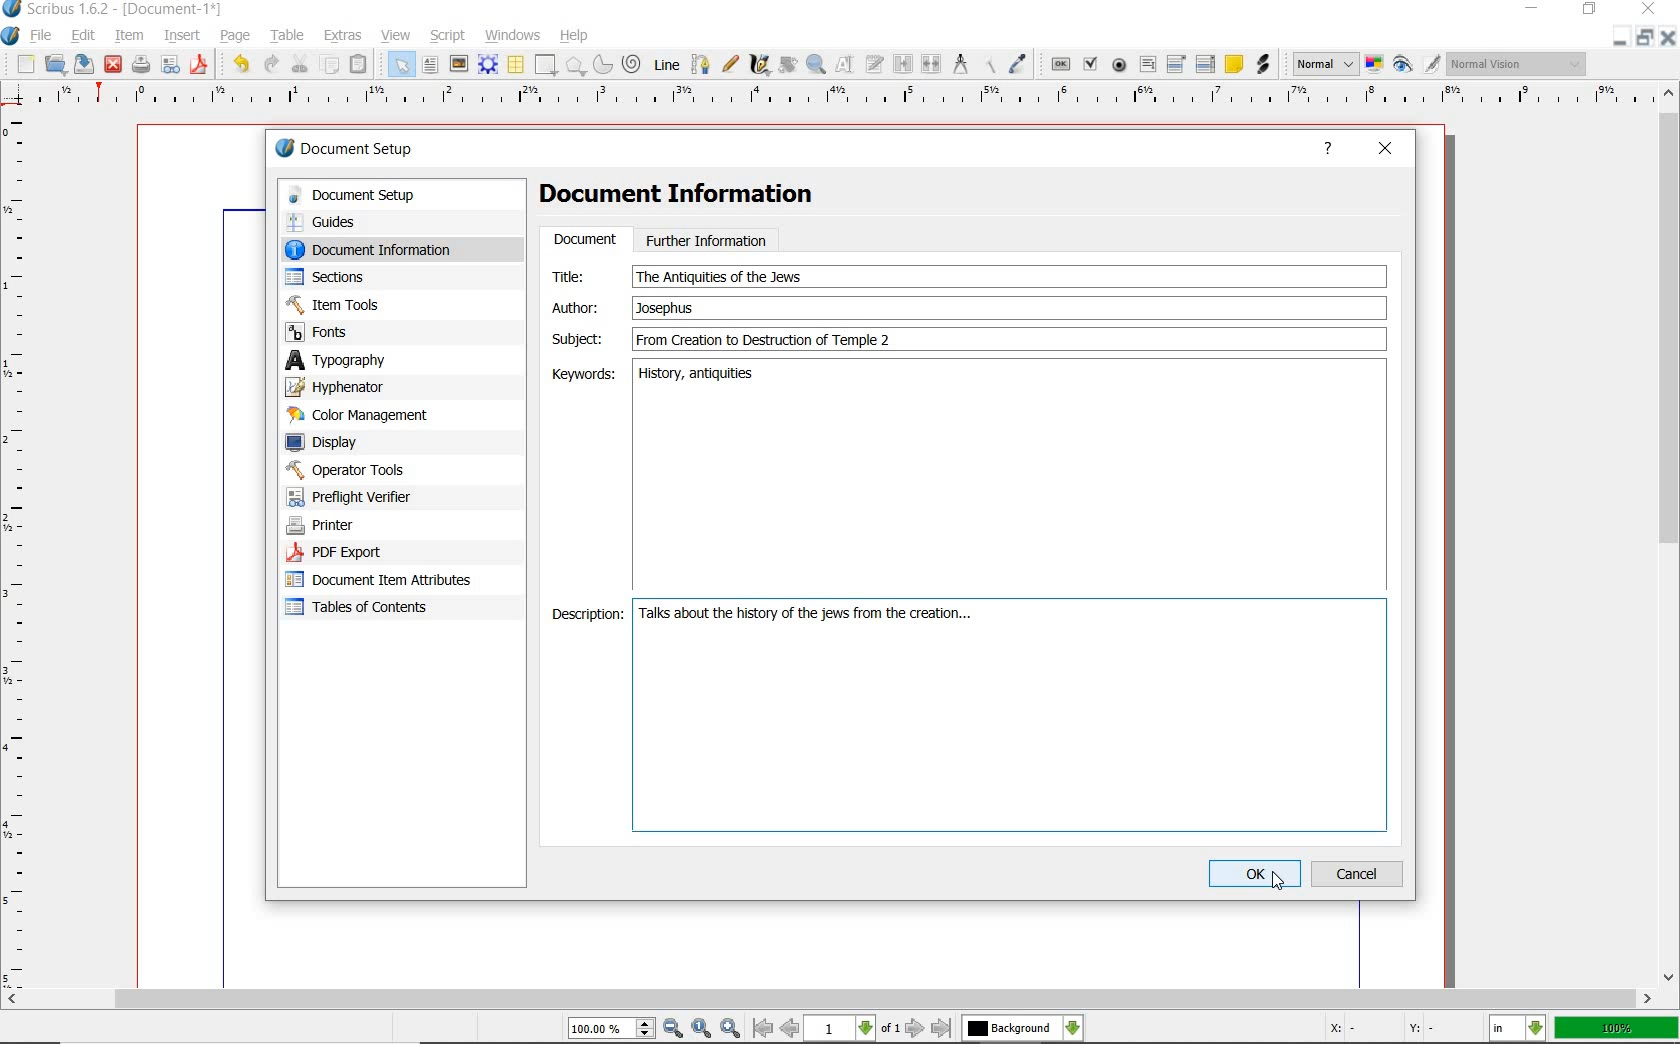 The width and height of the screenshot is (1680, 1044). Describe the element at coordinates (1177, 65) in the screenshot. I see `pdf combo box` at that location.